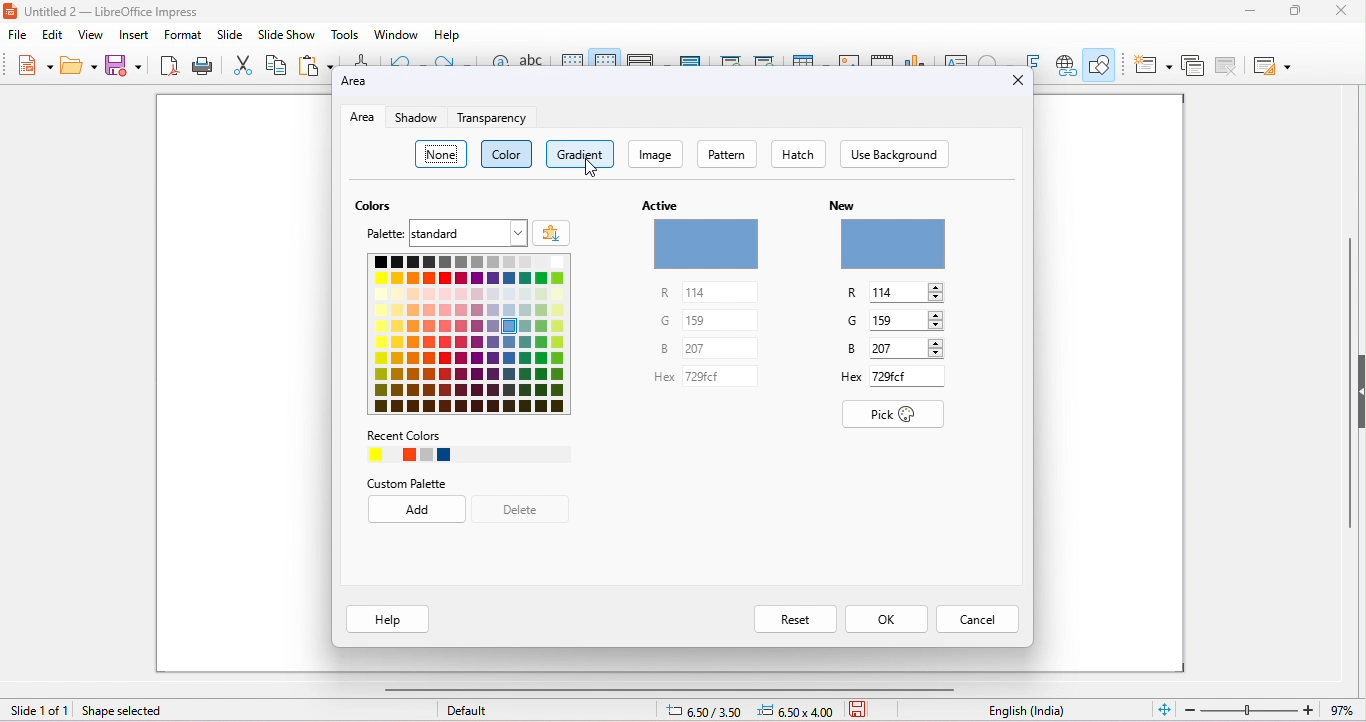 The image size is (1366, 722). I want to click on help, so click(386, 619).